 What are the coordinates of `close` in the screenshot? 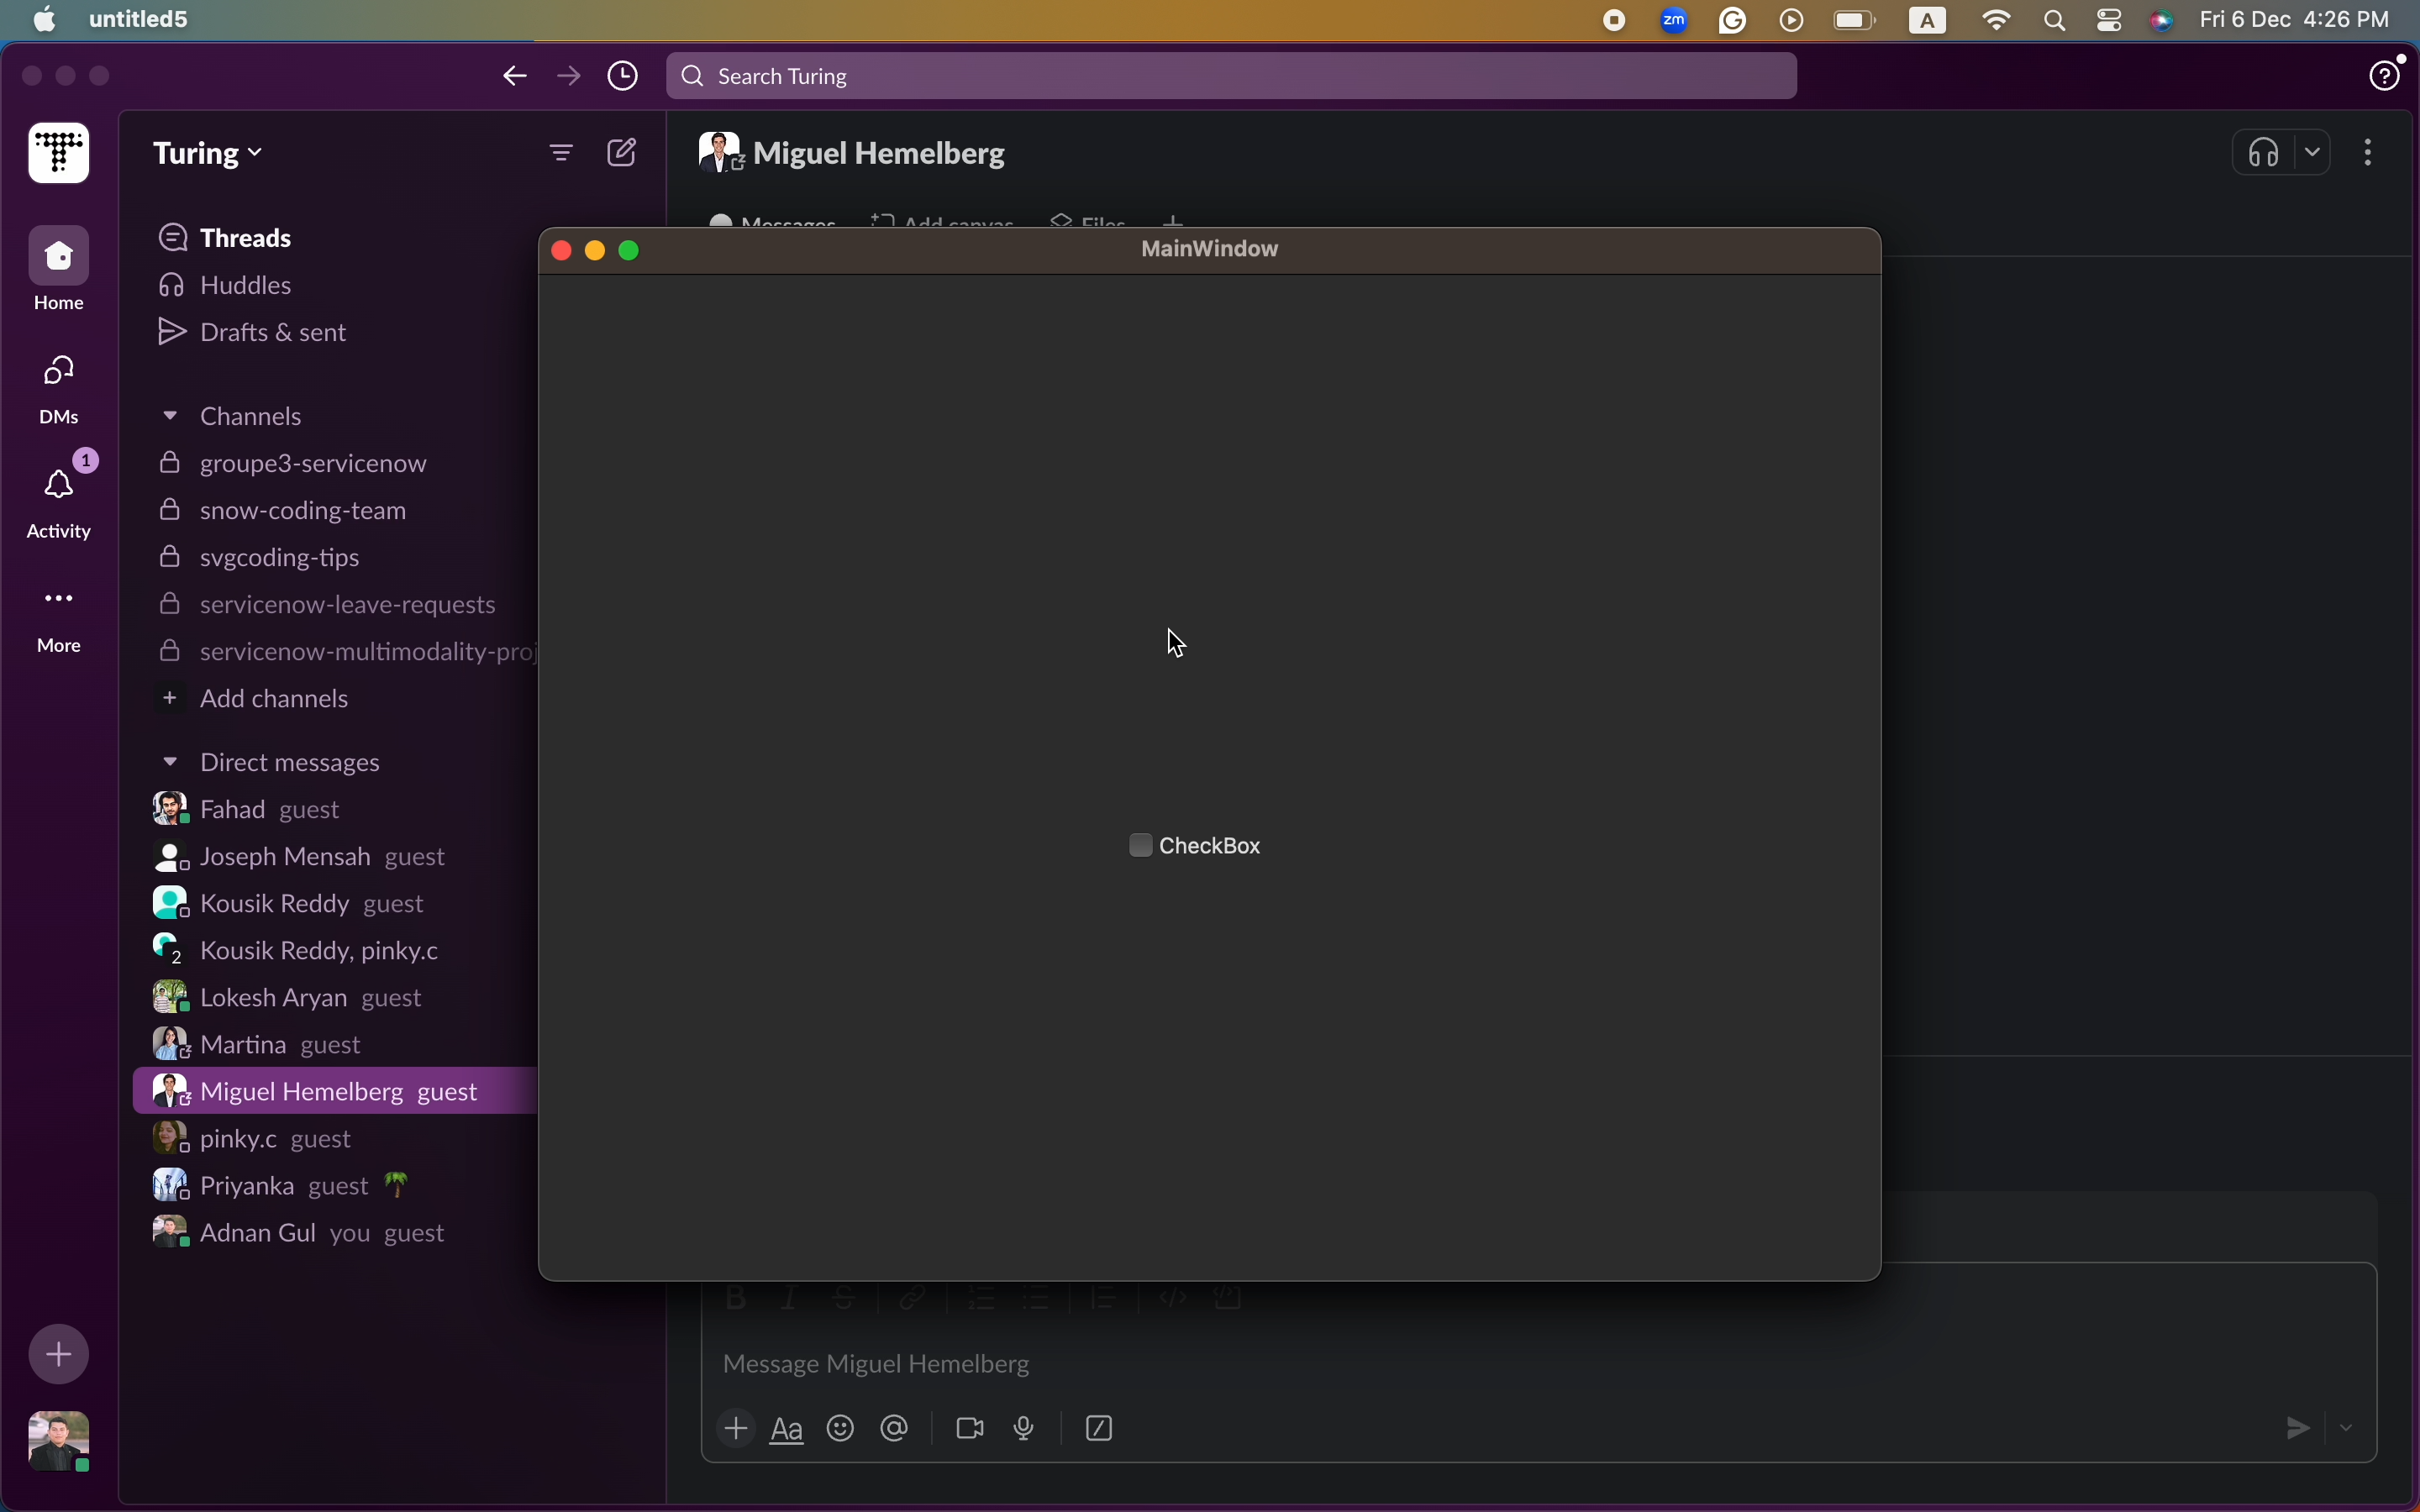 It's located at (559, 249).